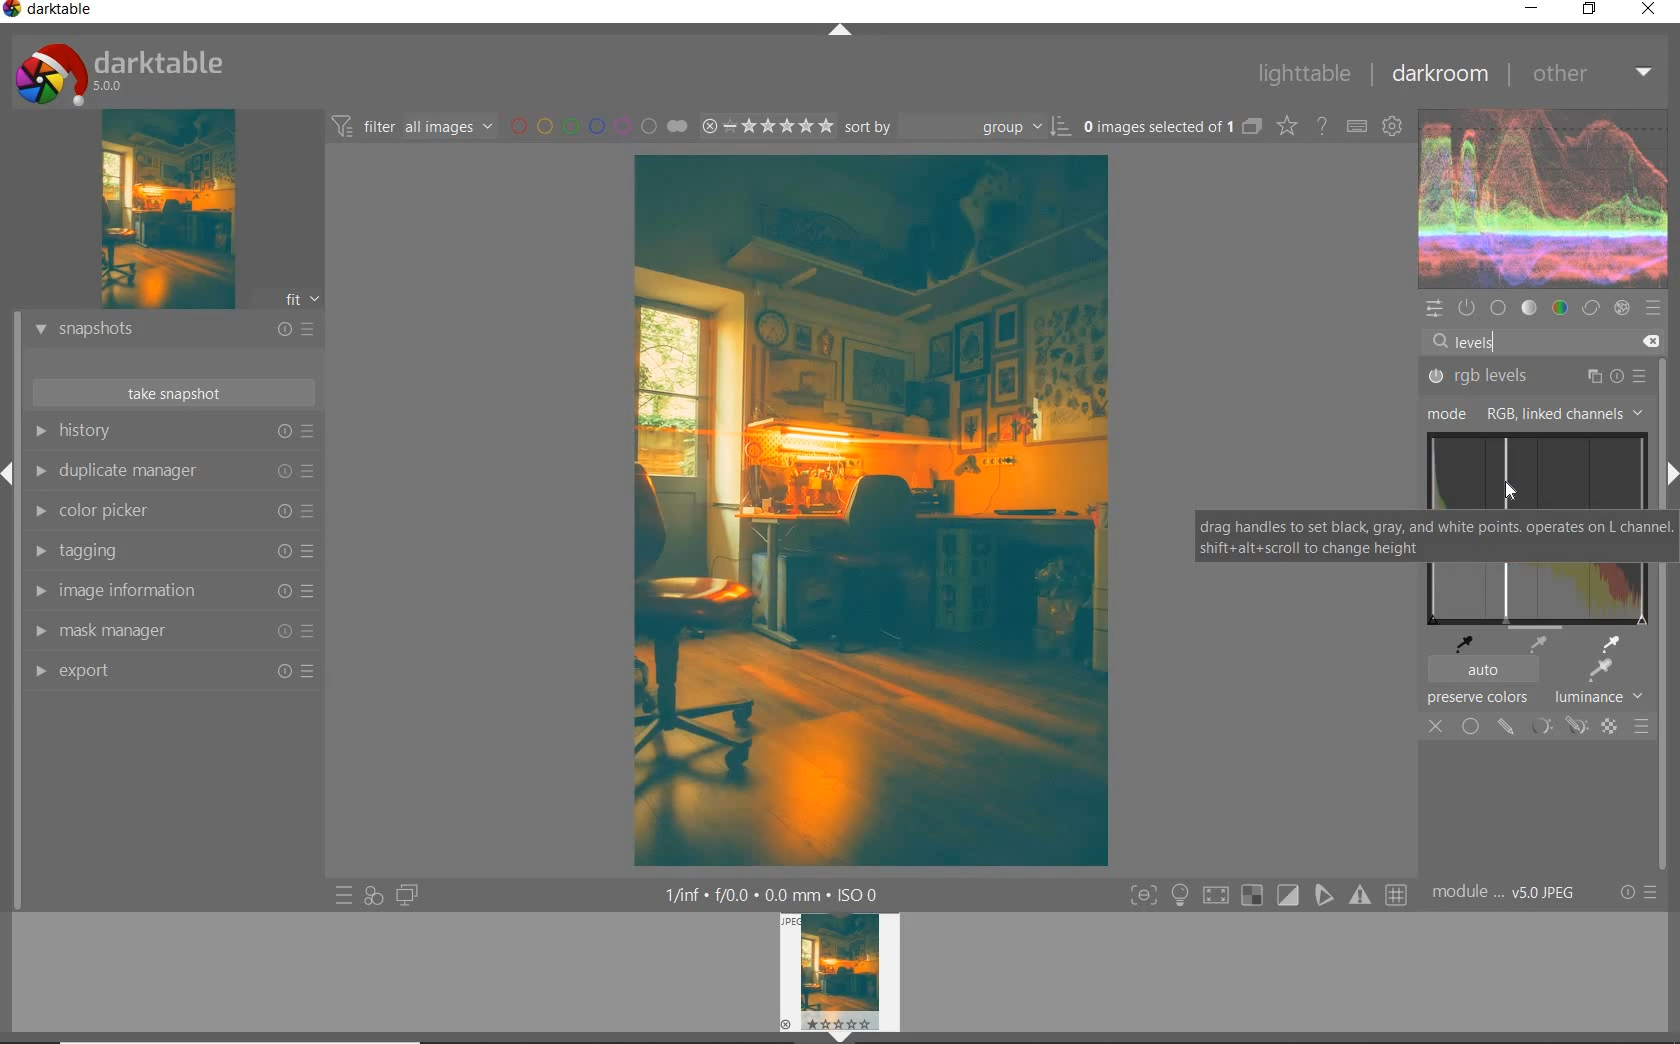  What do you see at coordinates (176, 392) in the screenshot?
I see `take snapshot` at bounding box center [176, 392].